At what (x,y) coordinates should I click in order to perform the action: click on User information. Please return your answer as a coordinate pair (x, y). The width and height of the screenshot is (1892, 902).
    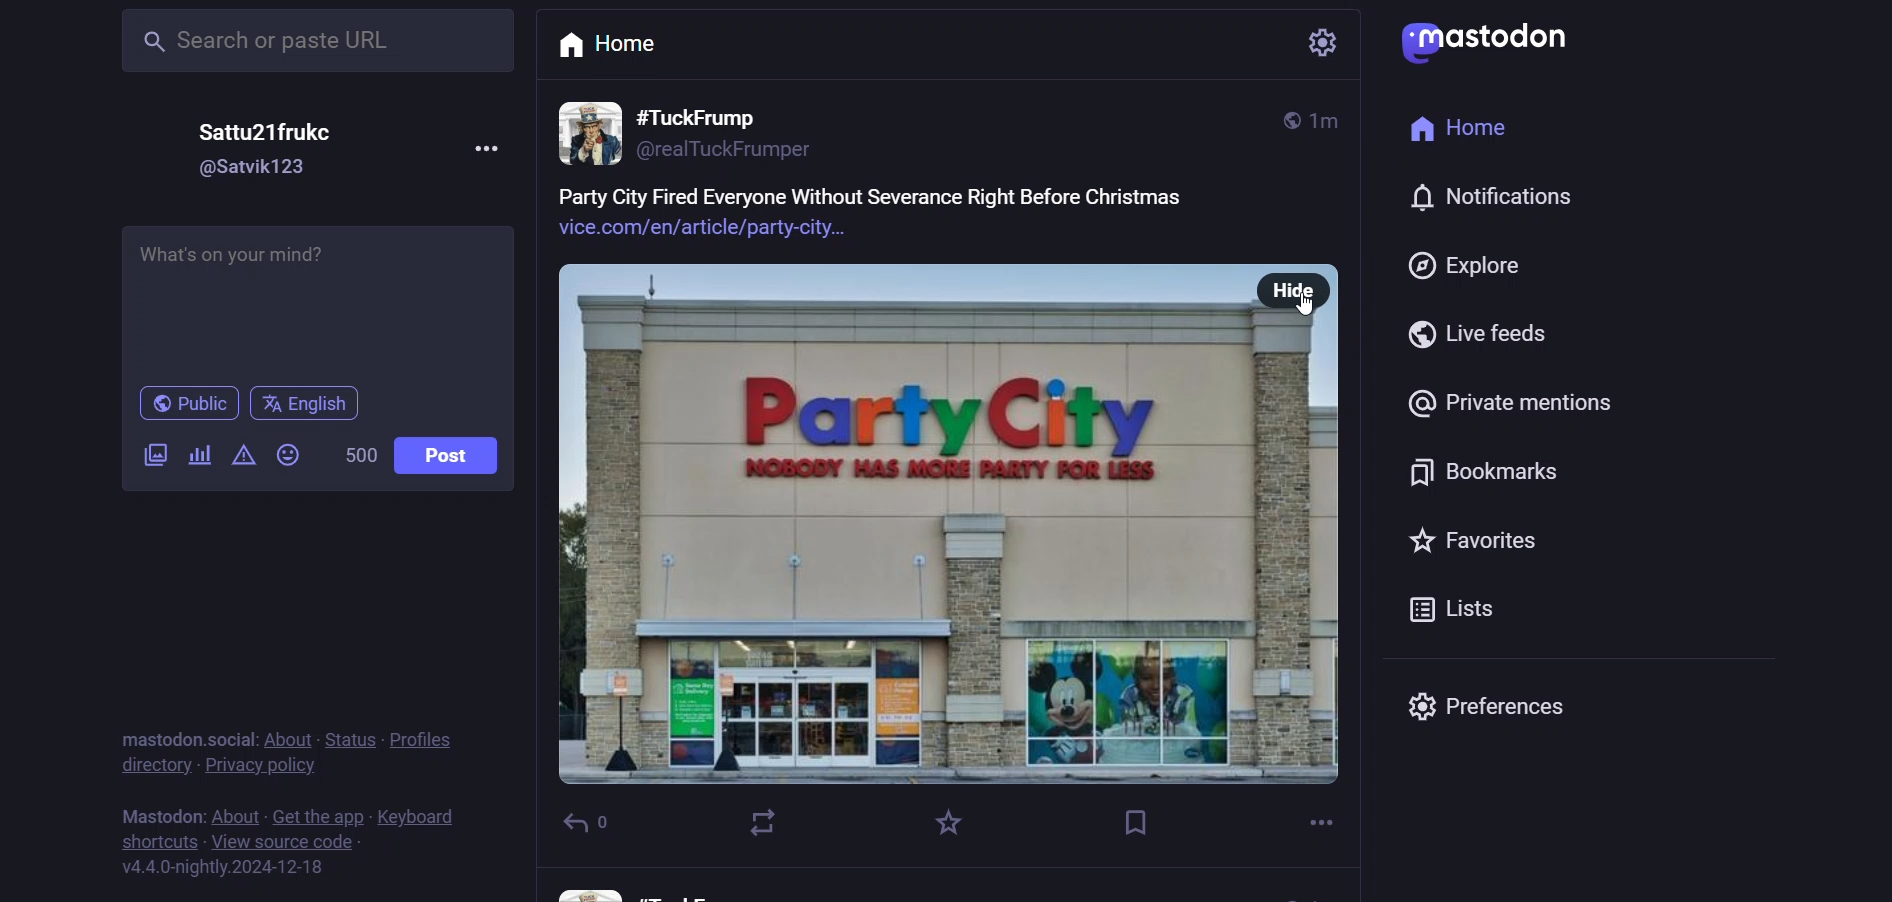
    Looking at the image, I should click on (732, 130).